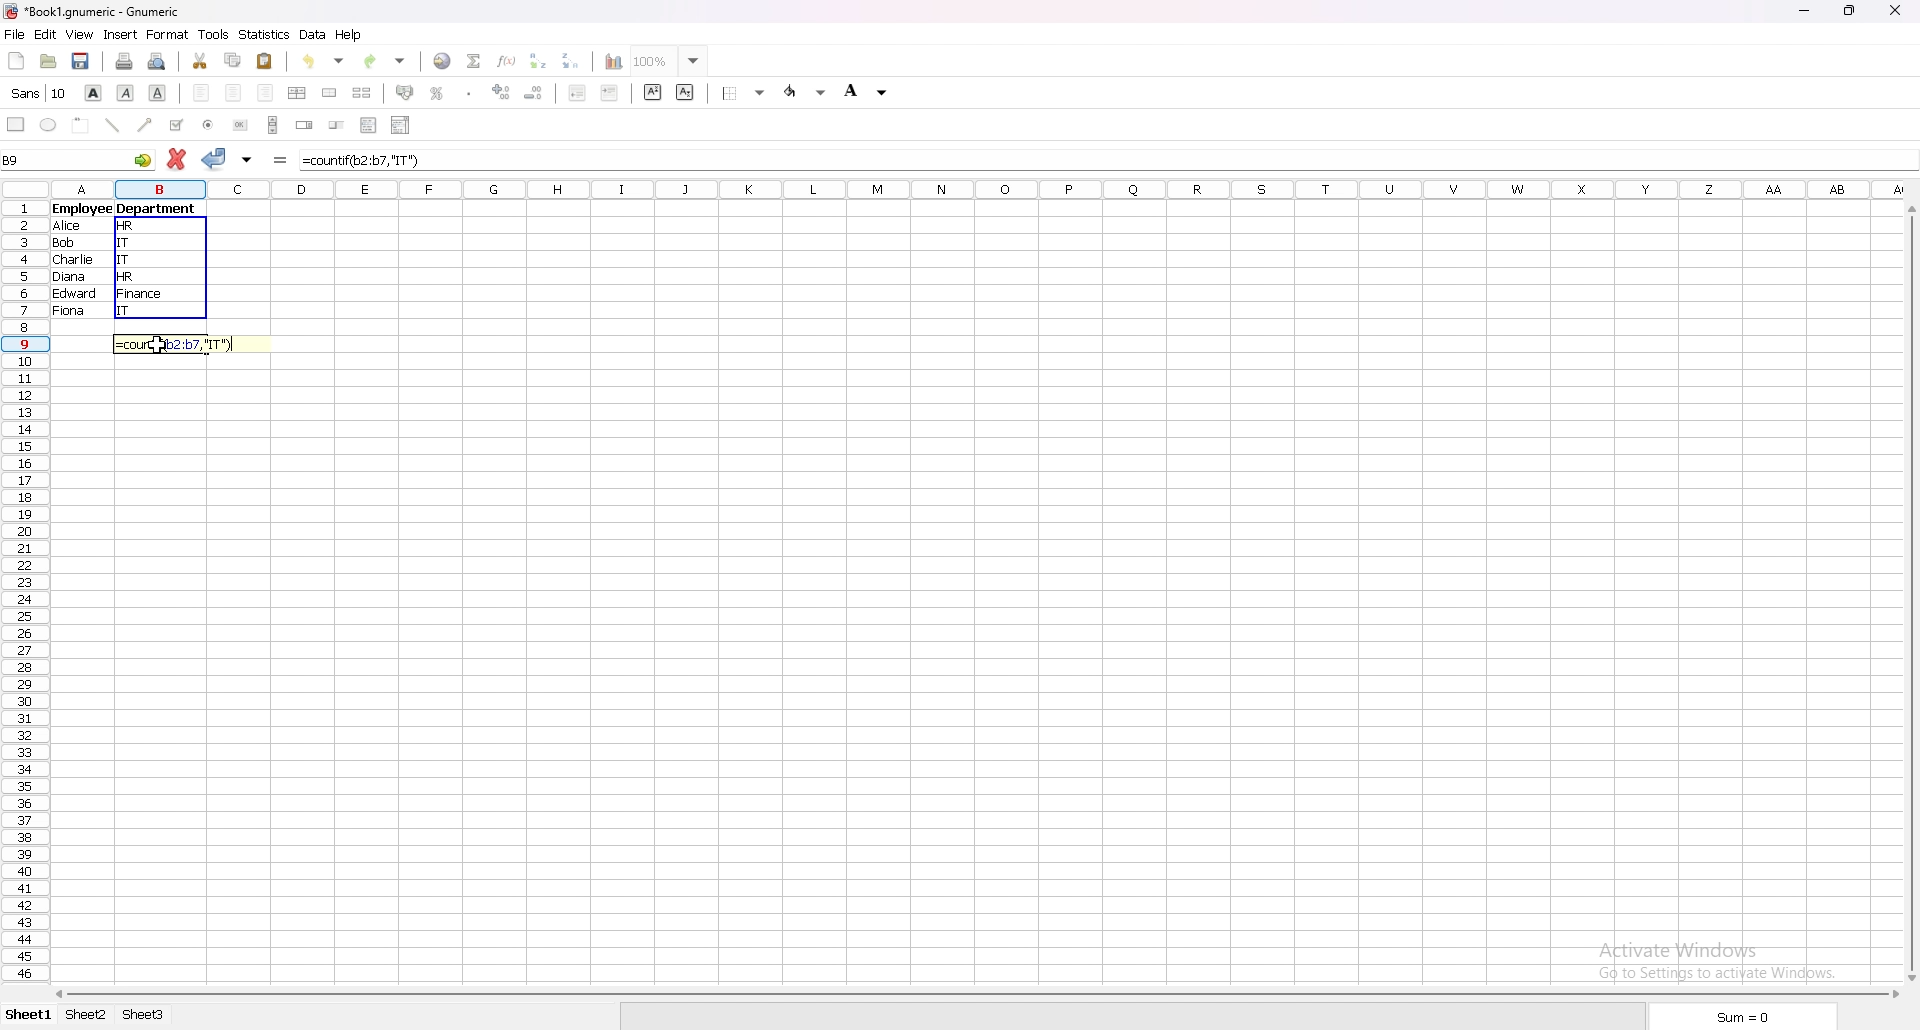 The image size is (1920, 1030). What do you see at coordinates (615, 61) in the screenshot?
I see `chart` at bounding box center [615, 61].